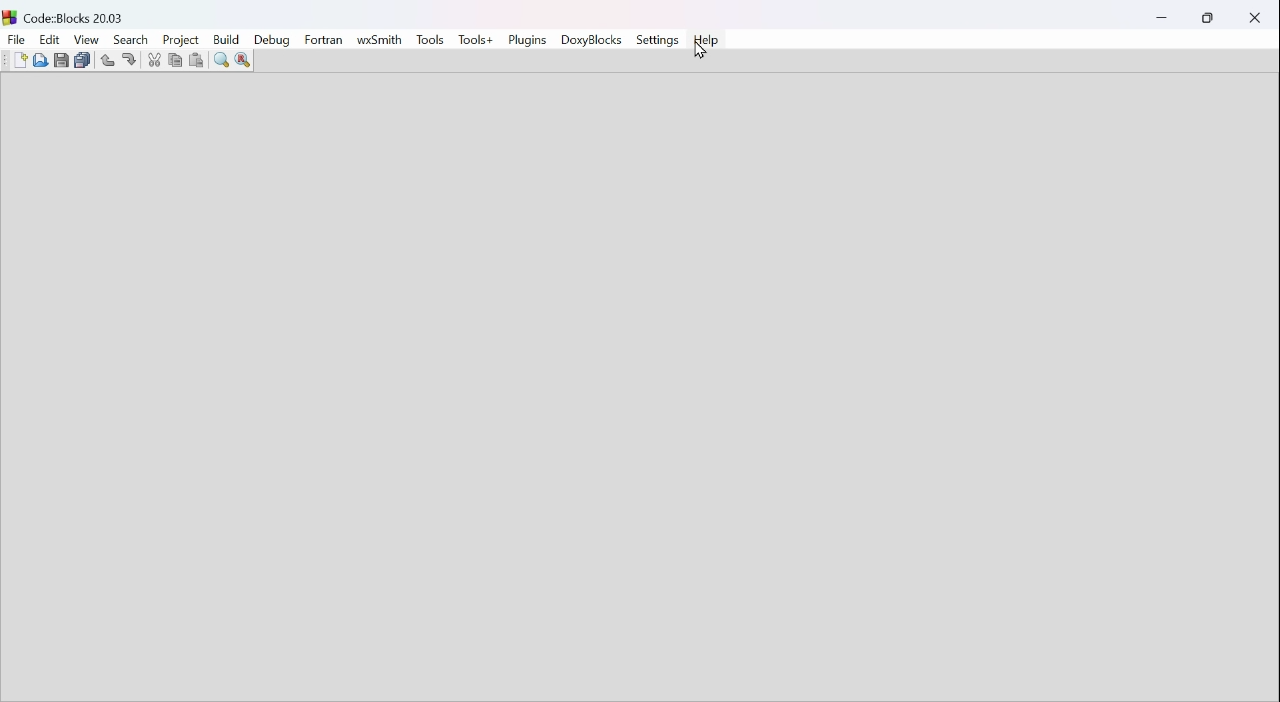 The image size is (1280, 702). I want to click on Redo, so click(126, 57).